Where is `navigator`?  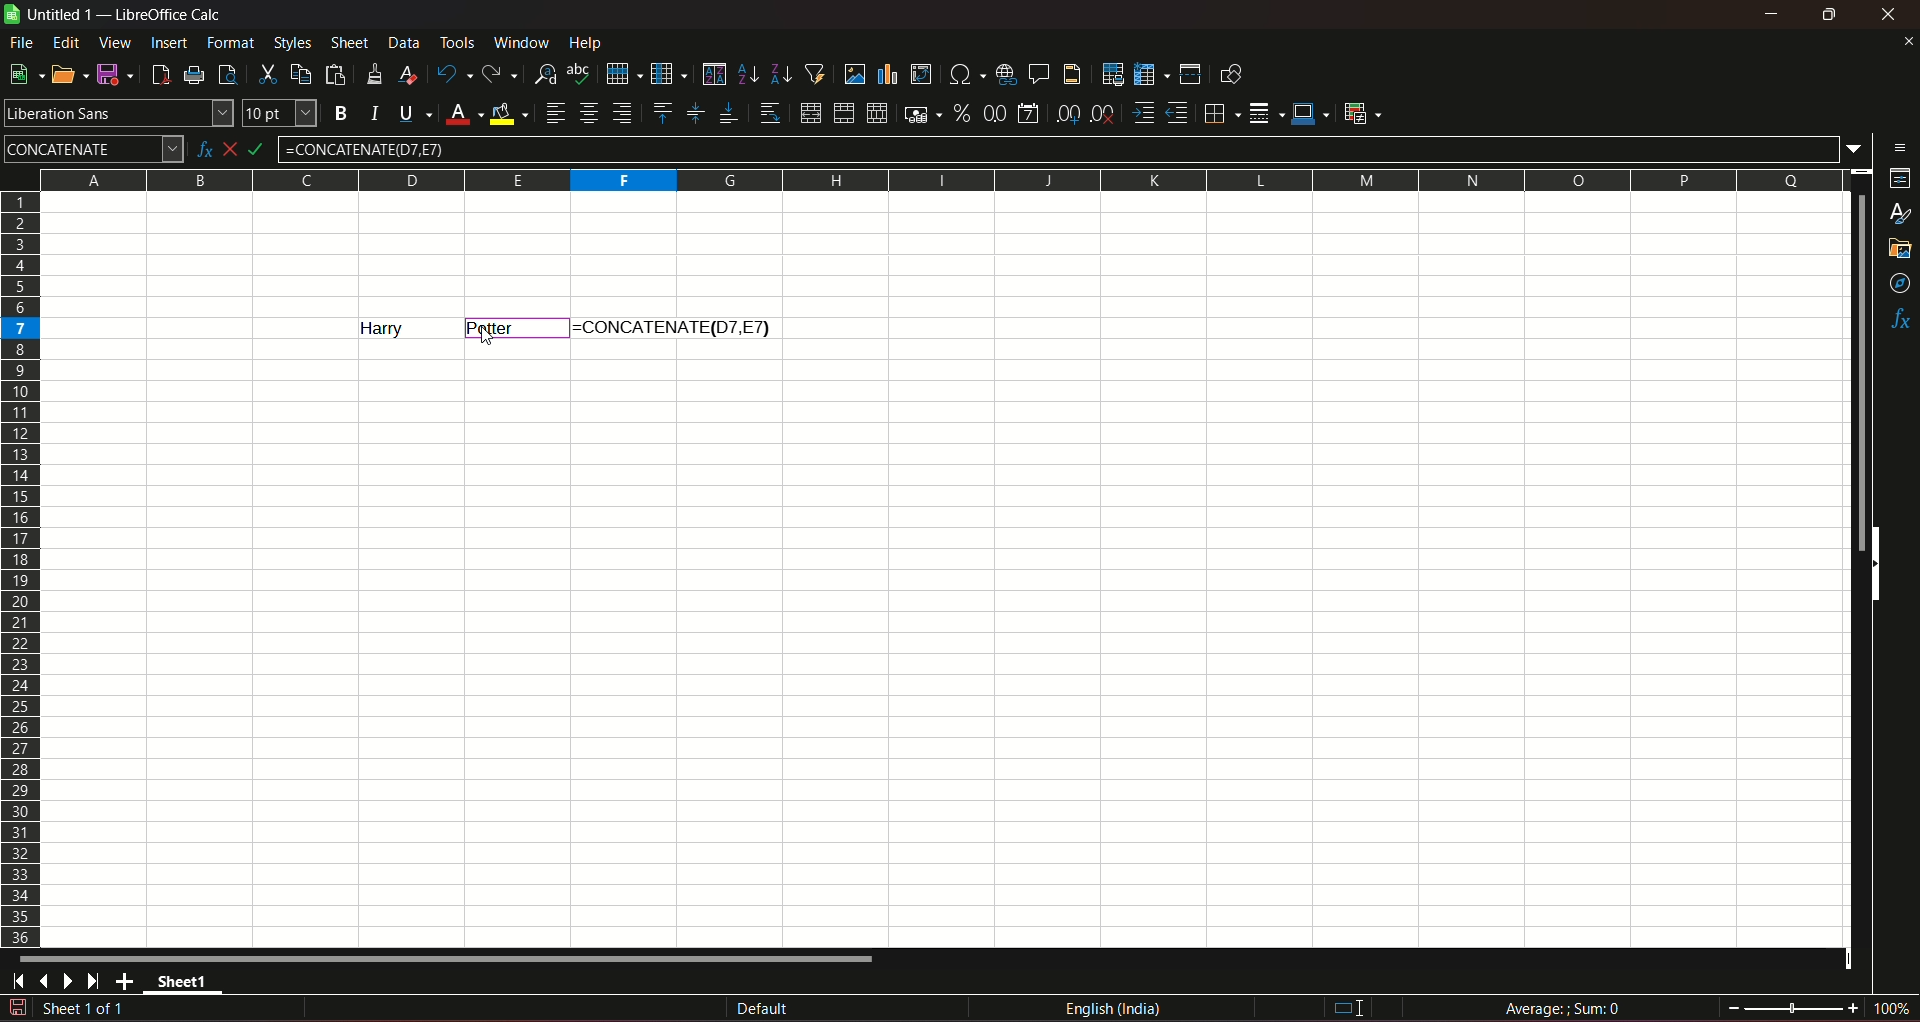
navigator is located at coordinates (1901, 285).